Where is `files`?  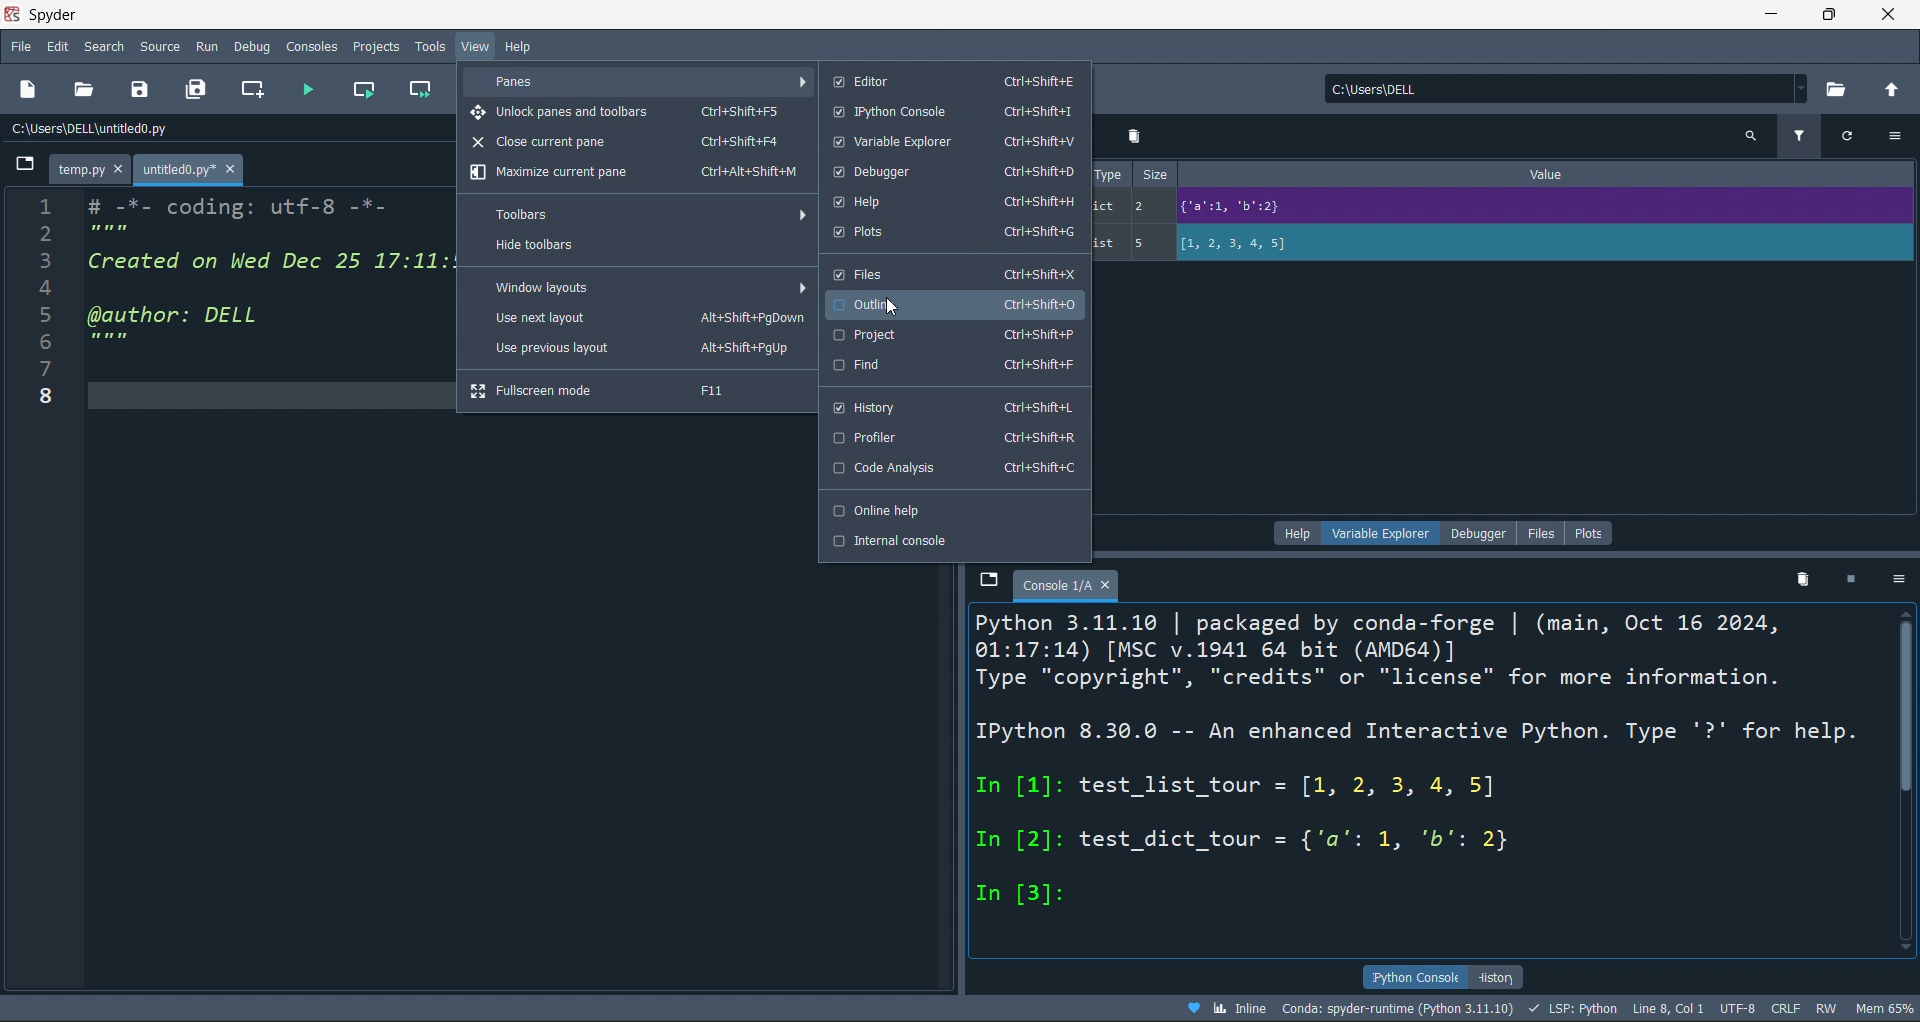
files is located at coordinates (954, 273).